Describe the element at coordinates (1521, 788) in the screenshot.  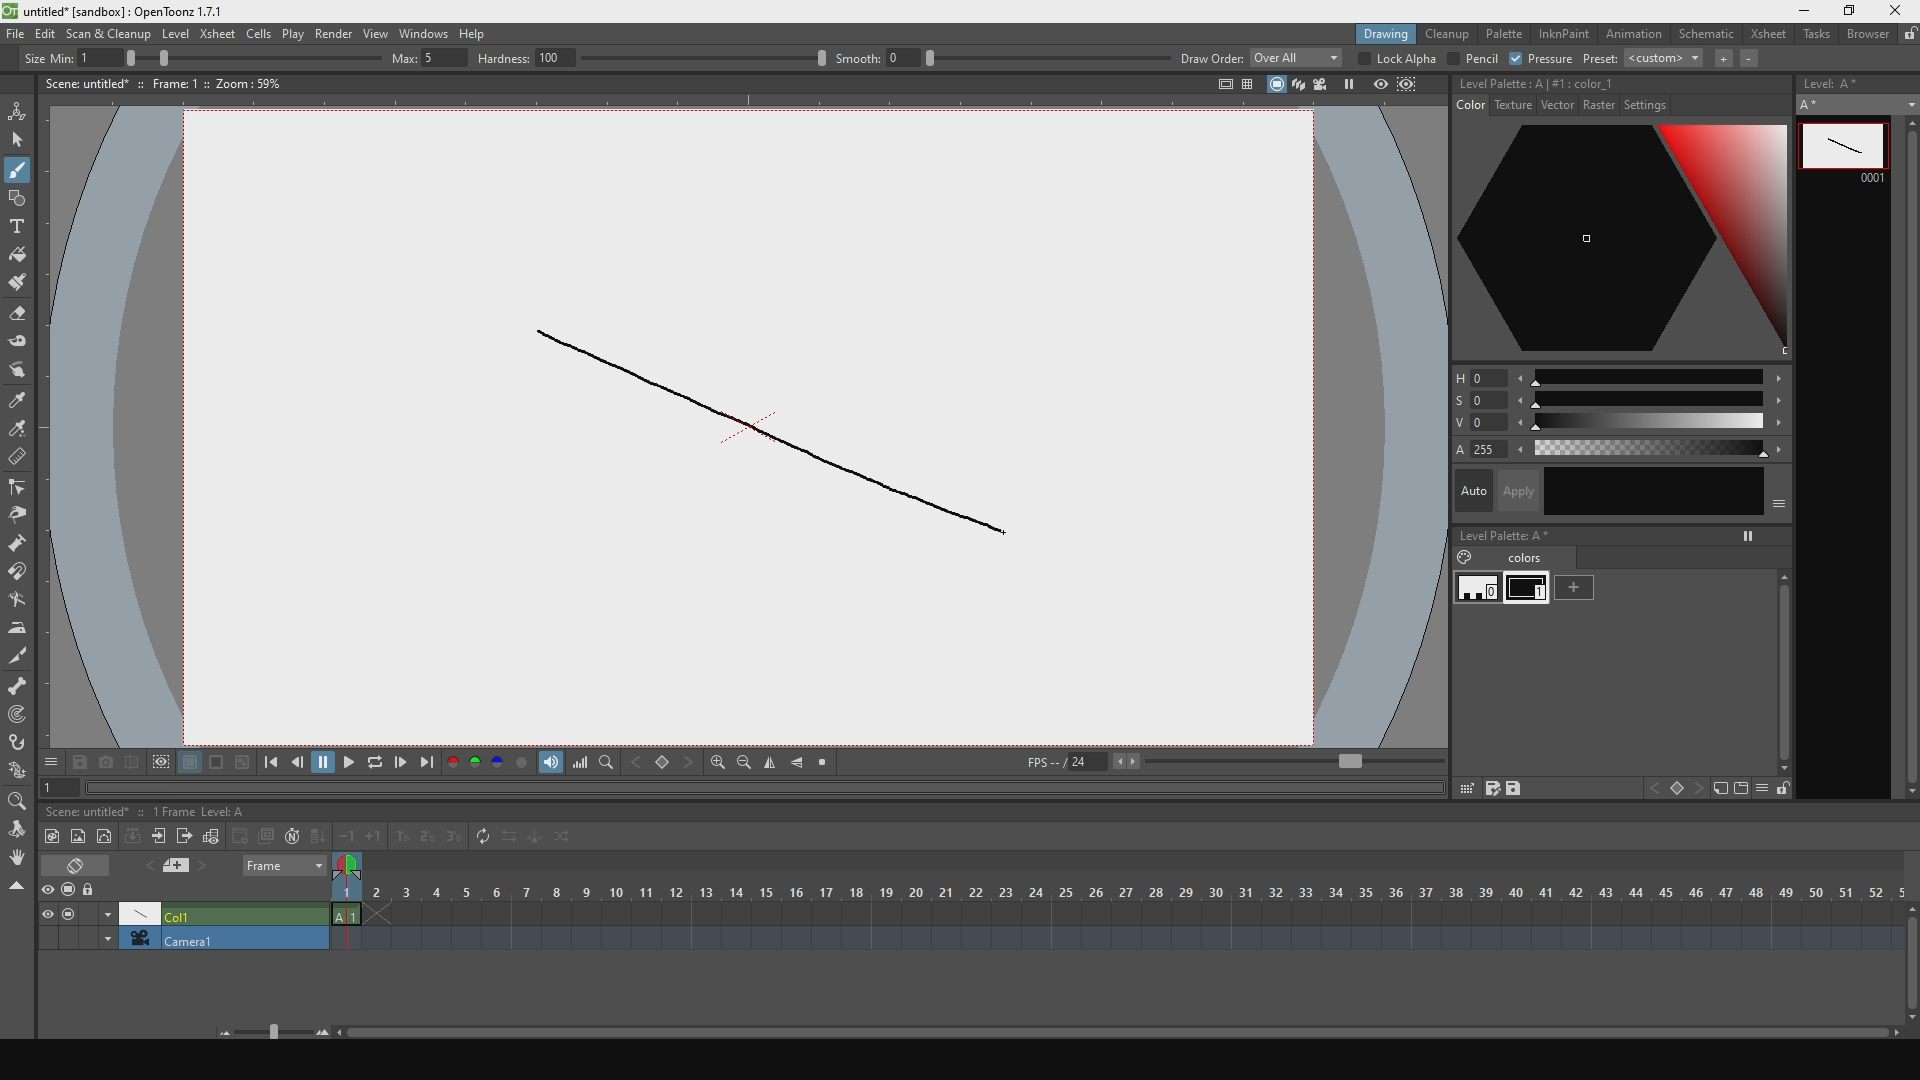
I see `save` at that location.